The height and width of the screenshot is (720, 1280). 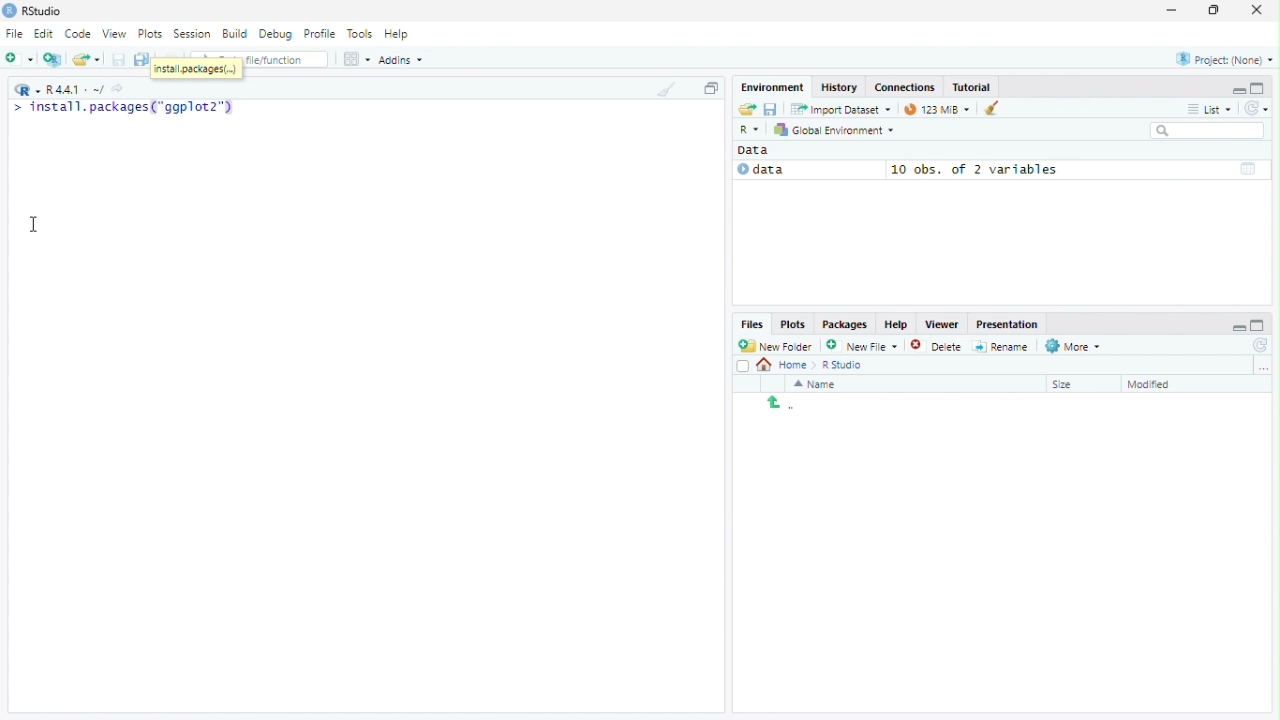 I want to click on Help, so click(x=400, y=35).